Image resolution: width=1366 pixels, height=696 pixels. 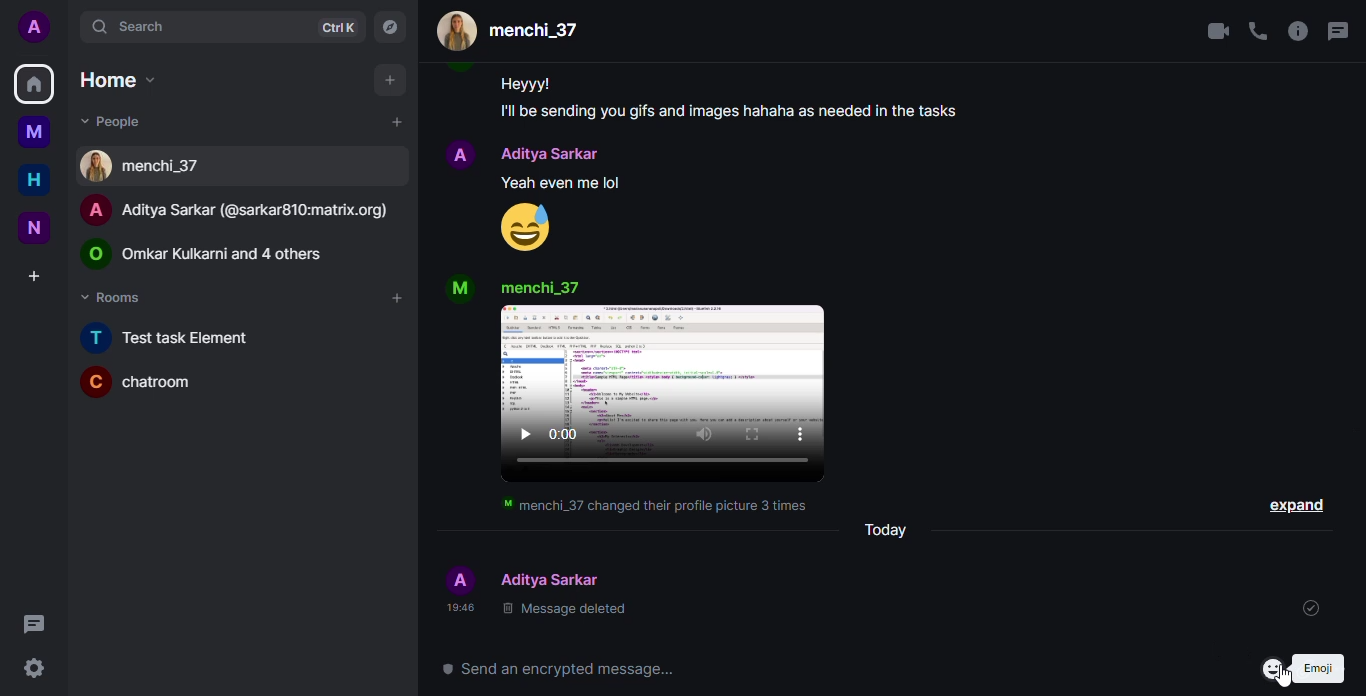 I want to click on profile, so click(x=34, y=27).